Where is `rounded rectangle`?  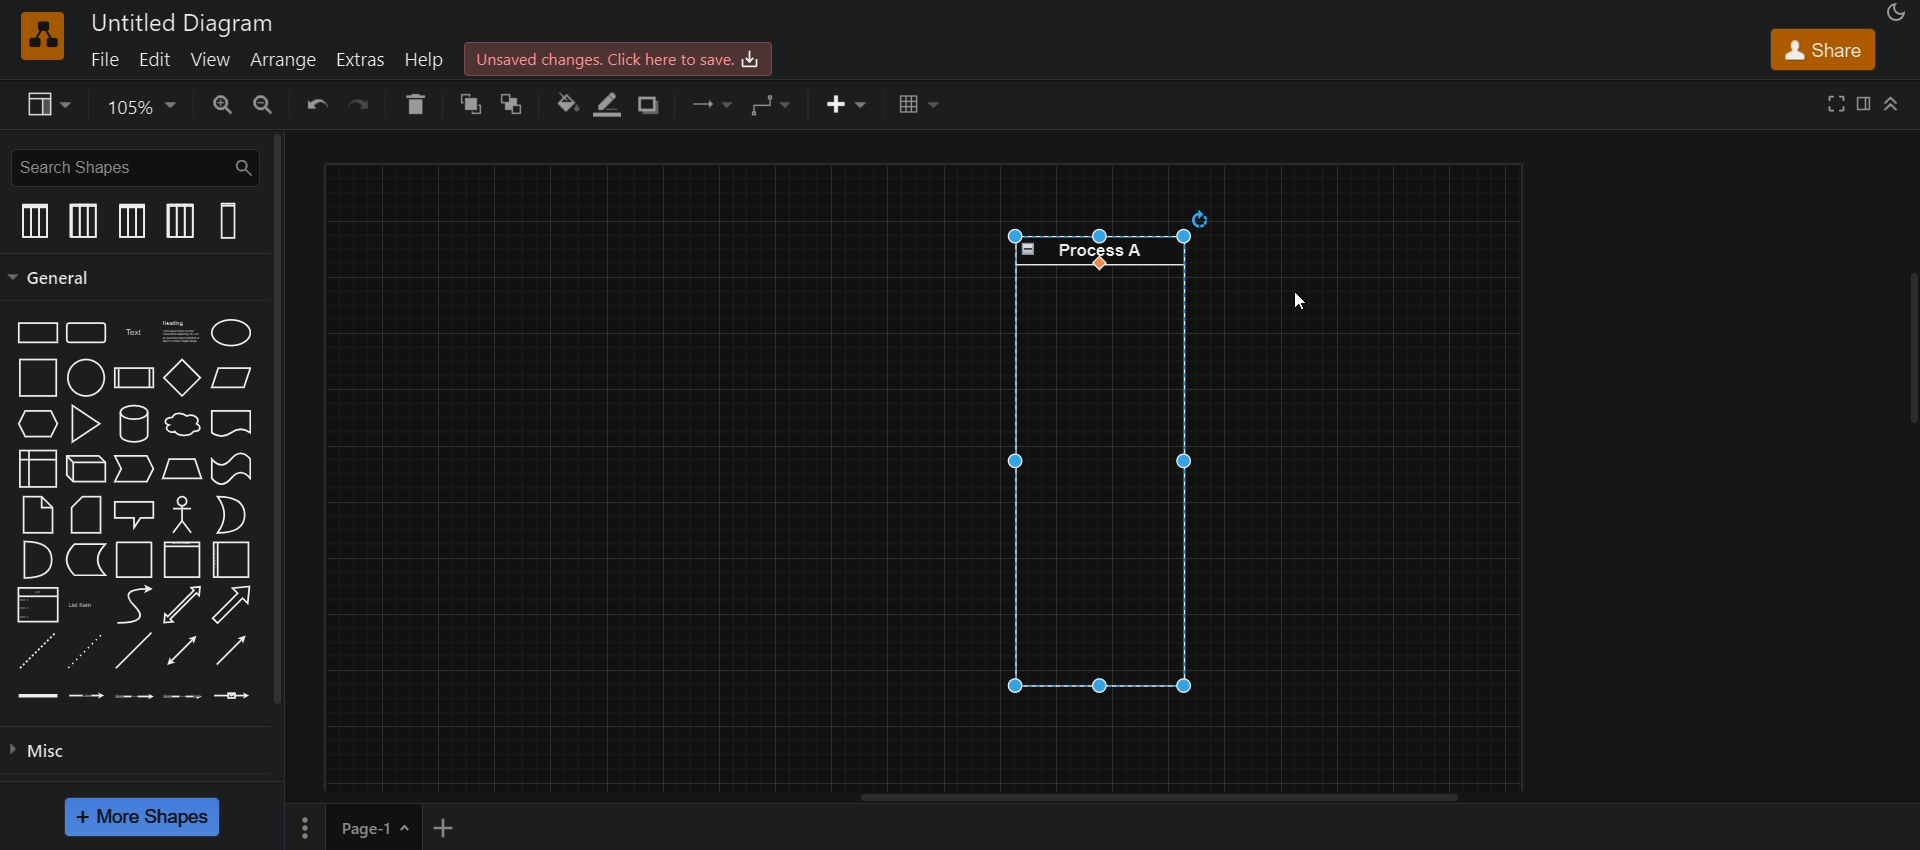
rounded rectangle is located at coordinates (87, 334).